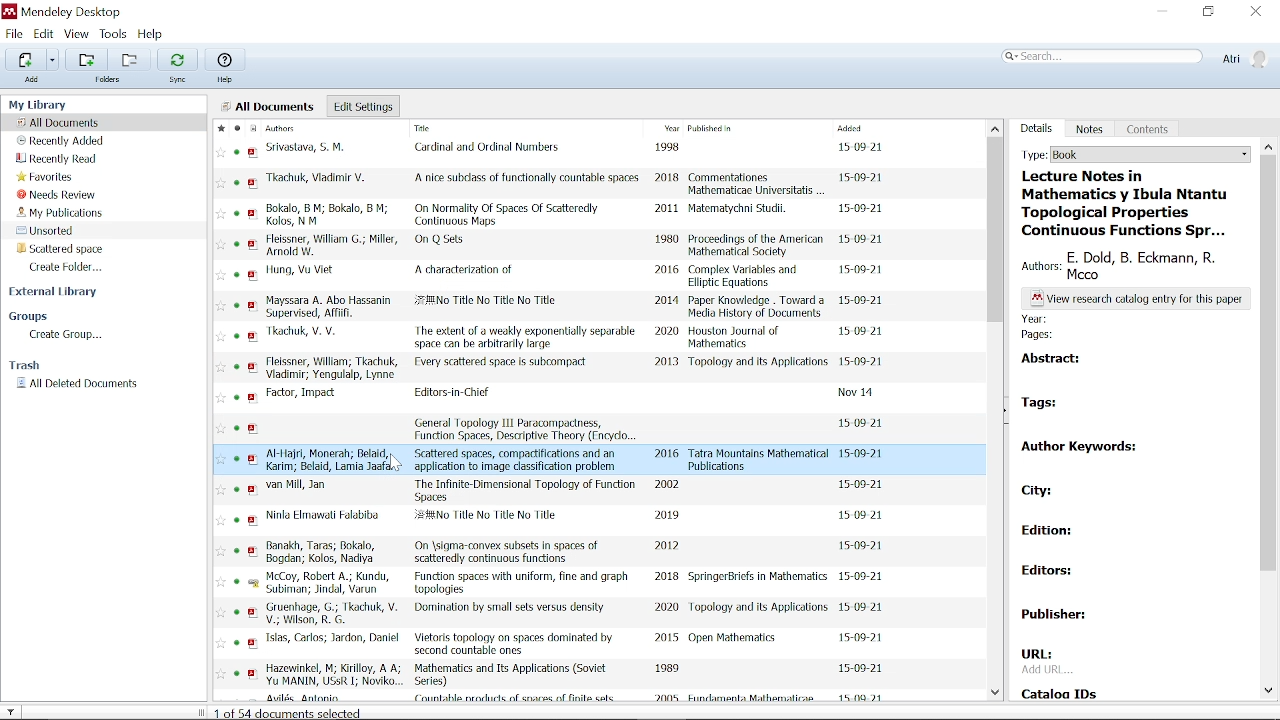  Describe the element at coordinates (1078, 451) in the screenshot. I see `author keywords` at that location.